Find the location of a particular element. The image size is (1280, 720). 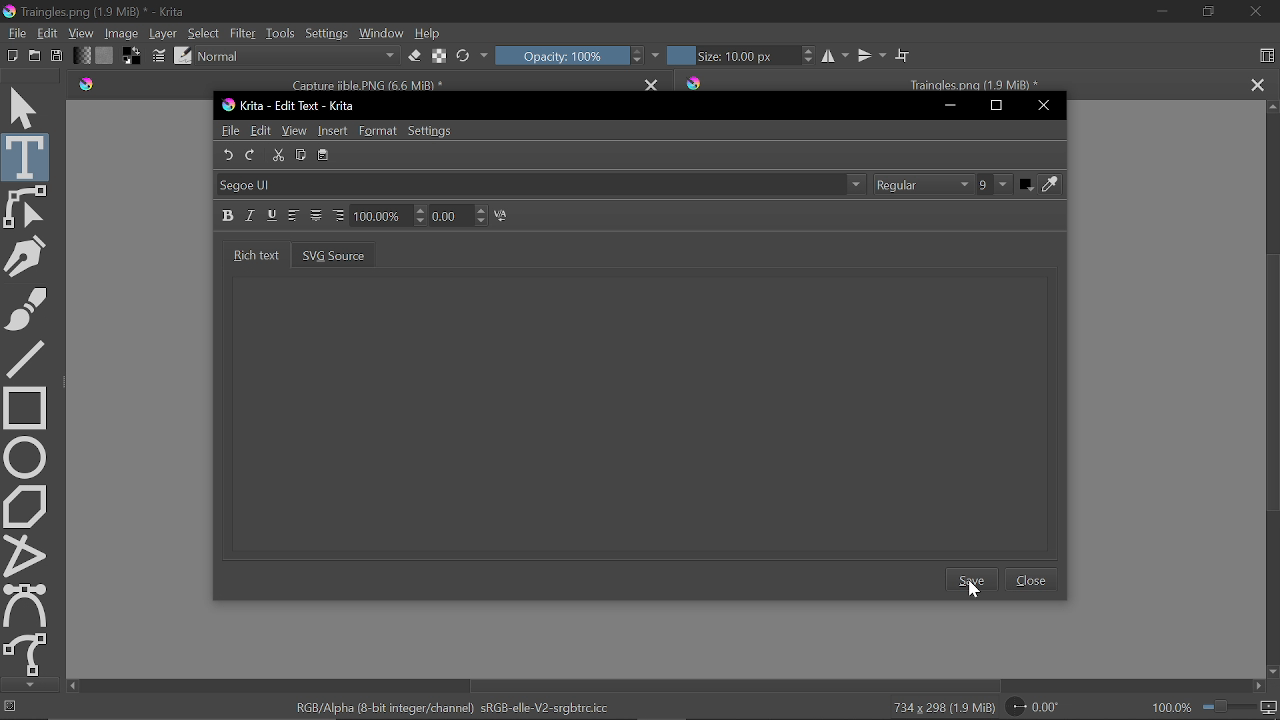

Rotate is located at coordinates (1038, 708).